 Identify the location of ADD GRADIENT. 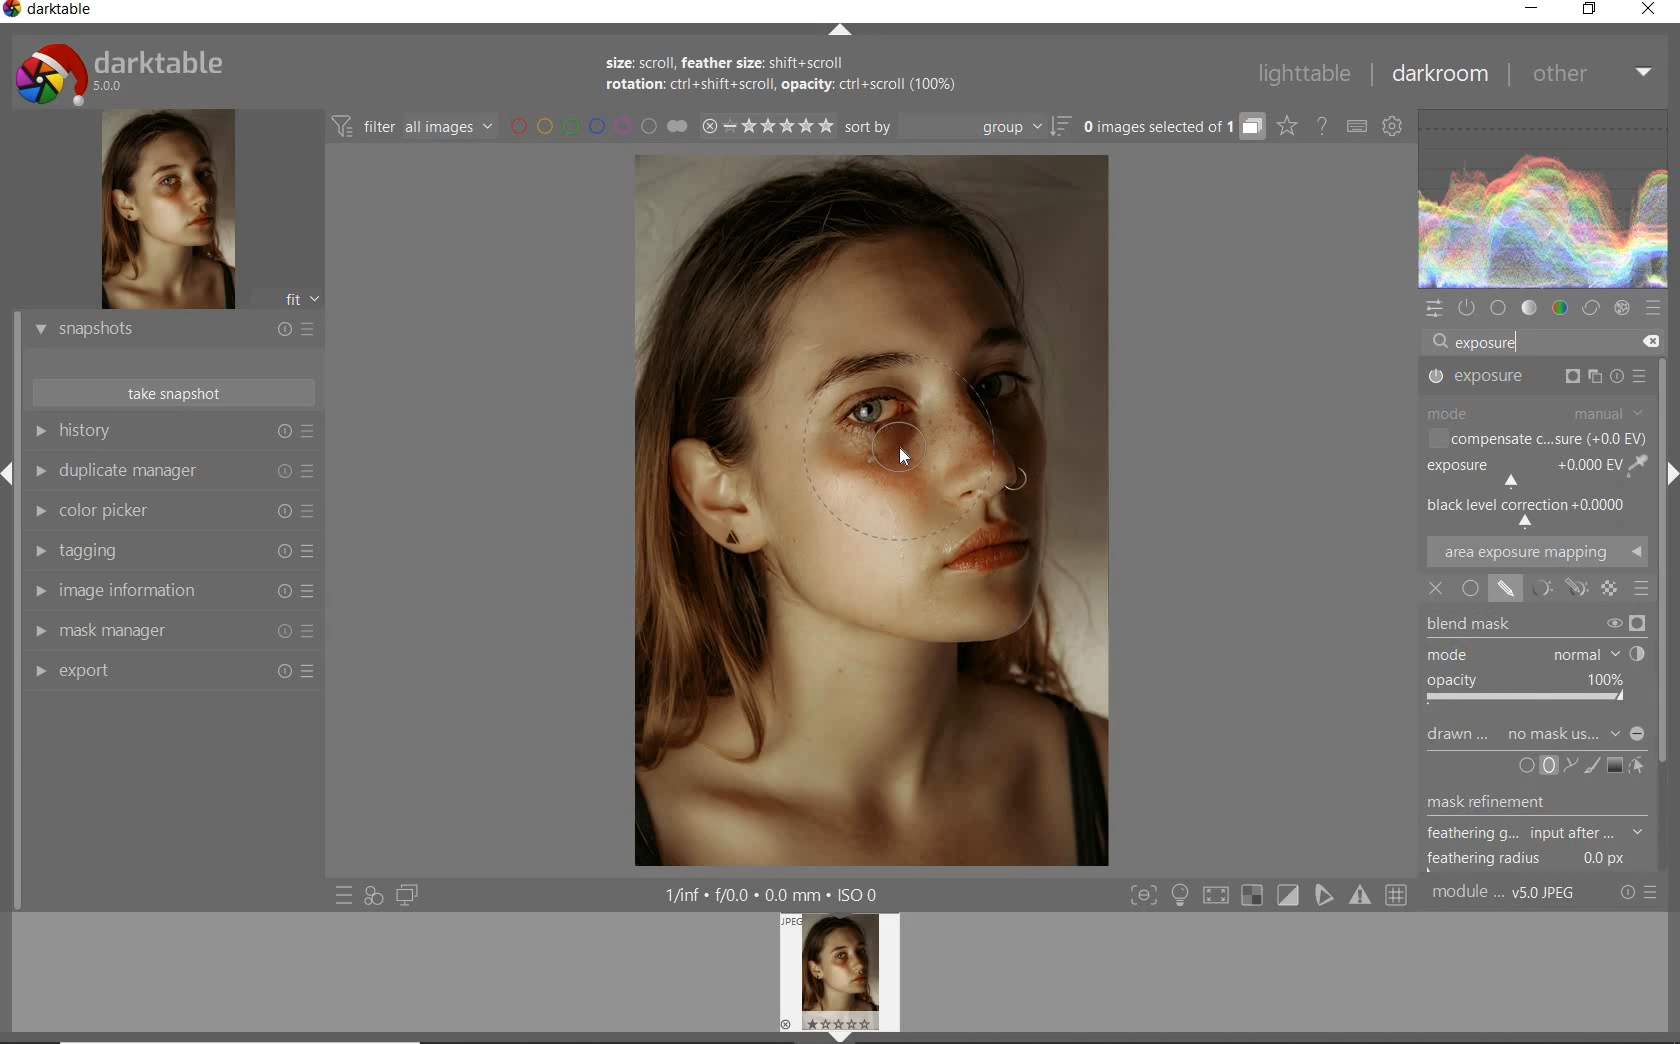
(1614, 764).